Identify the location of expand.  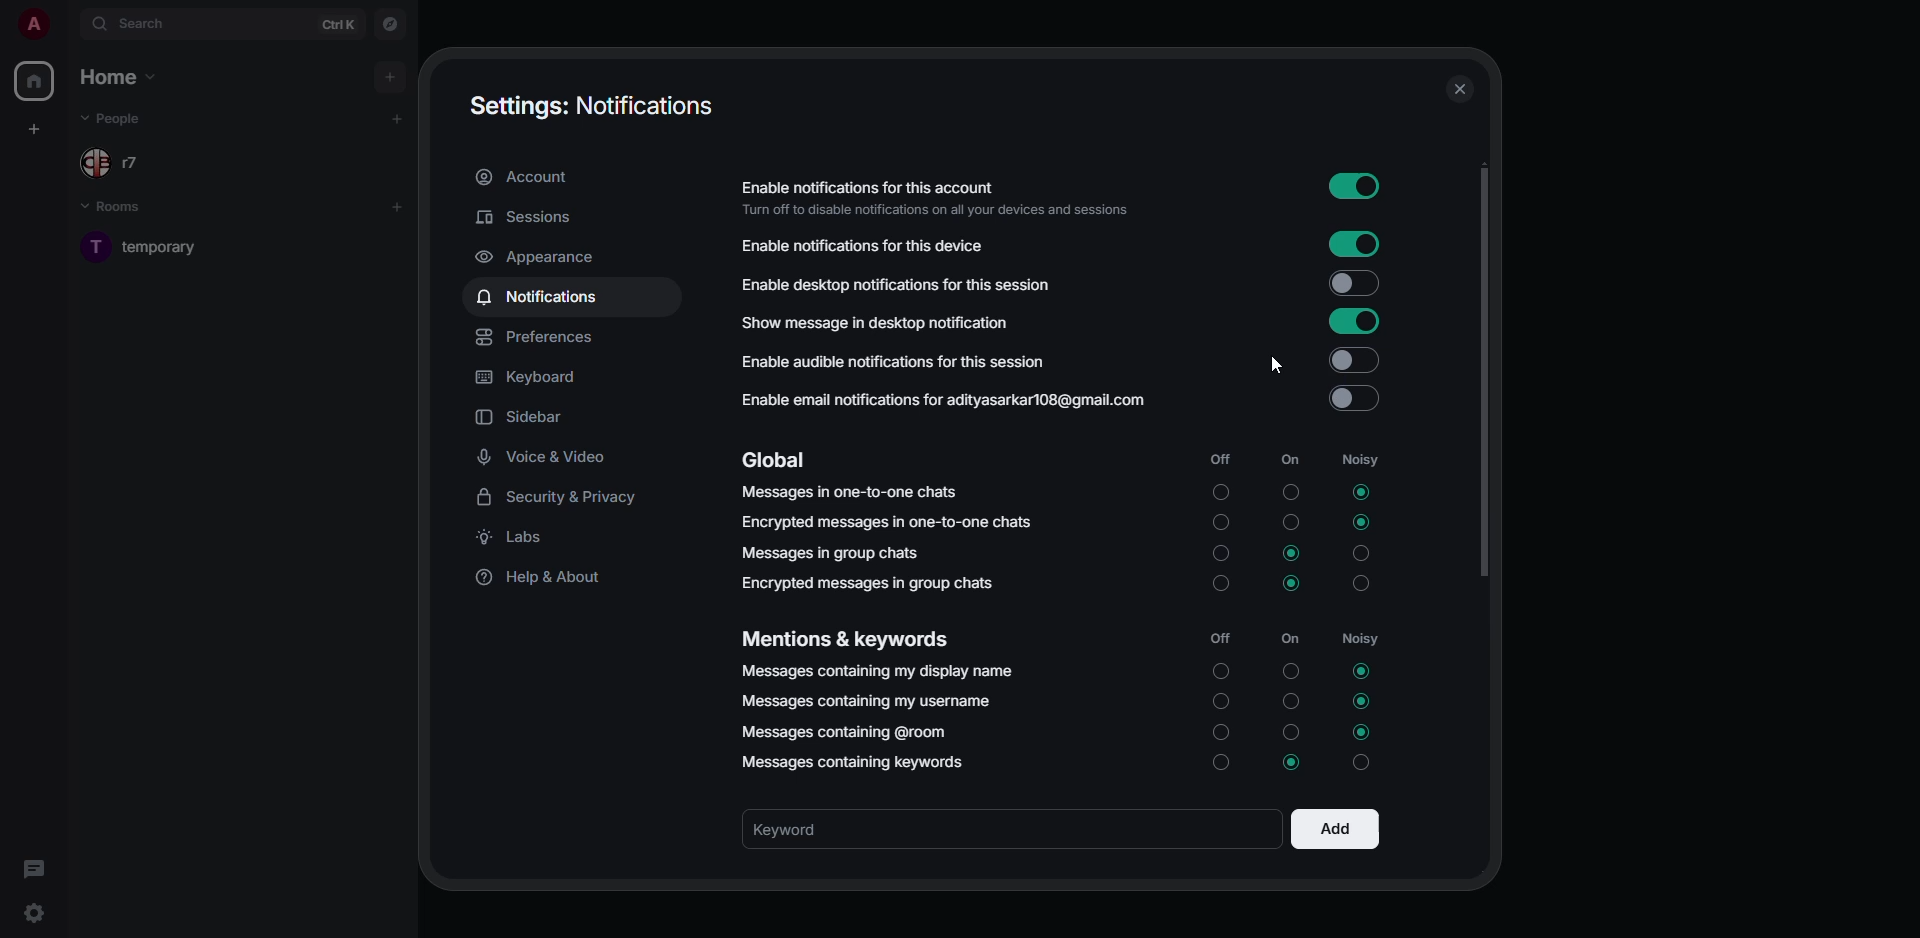
(68, 24).